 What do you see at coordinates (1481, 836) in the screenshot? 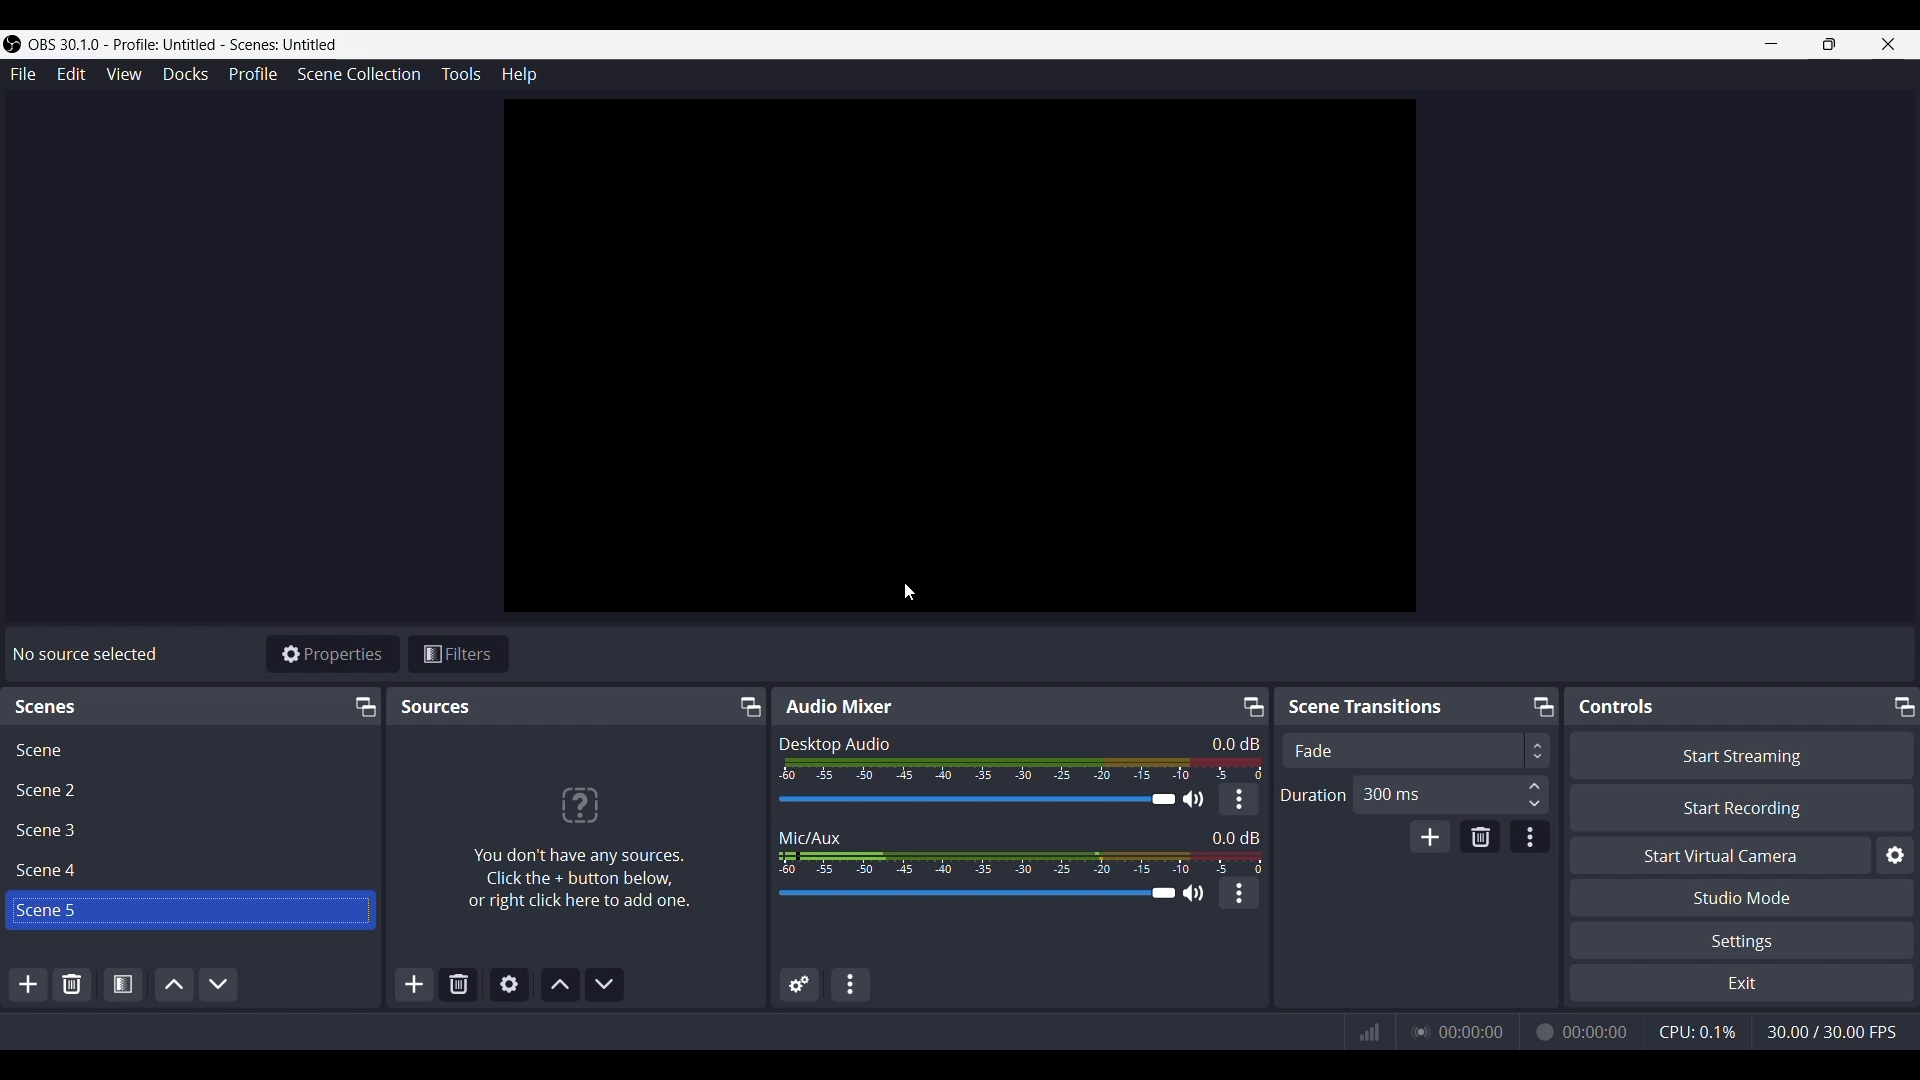
I see `Remove Configurable transition` at bounding box center [1481, 836].